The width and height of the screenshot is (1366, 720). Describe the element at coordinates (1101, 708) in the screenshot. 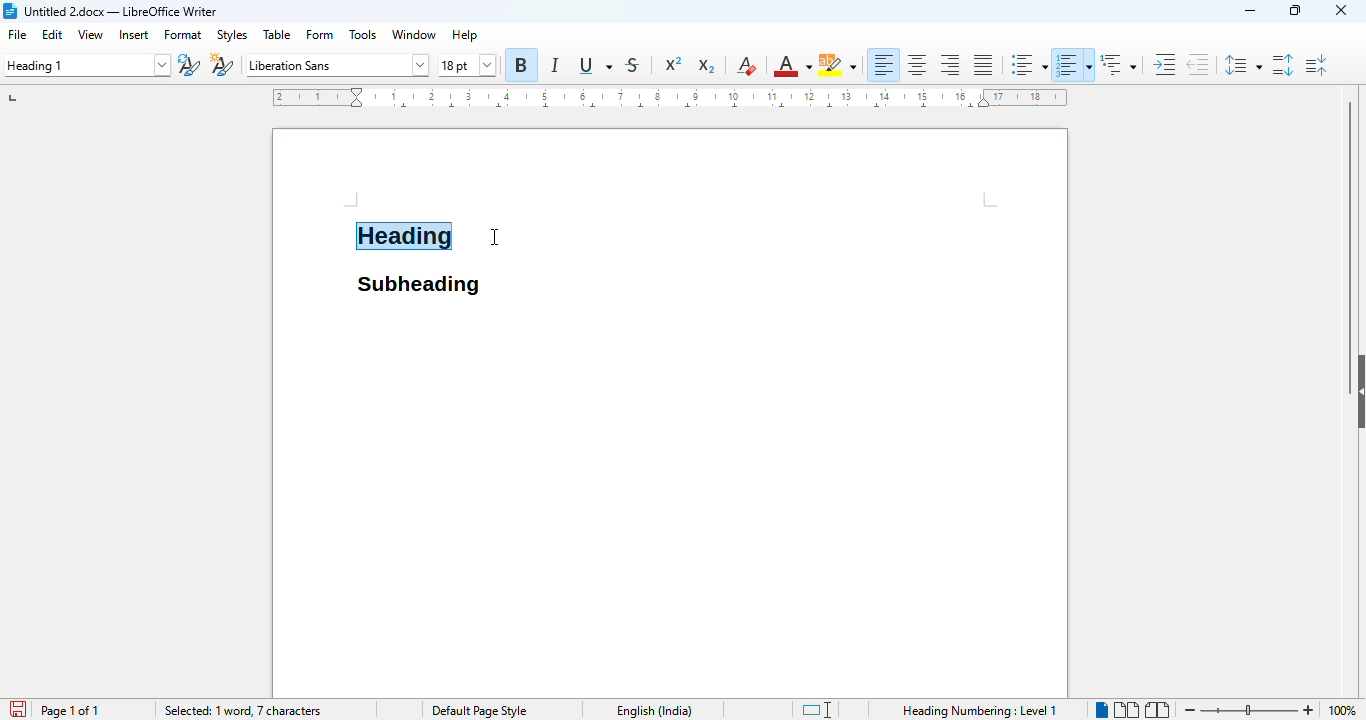

I see `single-page view` at that location.